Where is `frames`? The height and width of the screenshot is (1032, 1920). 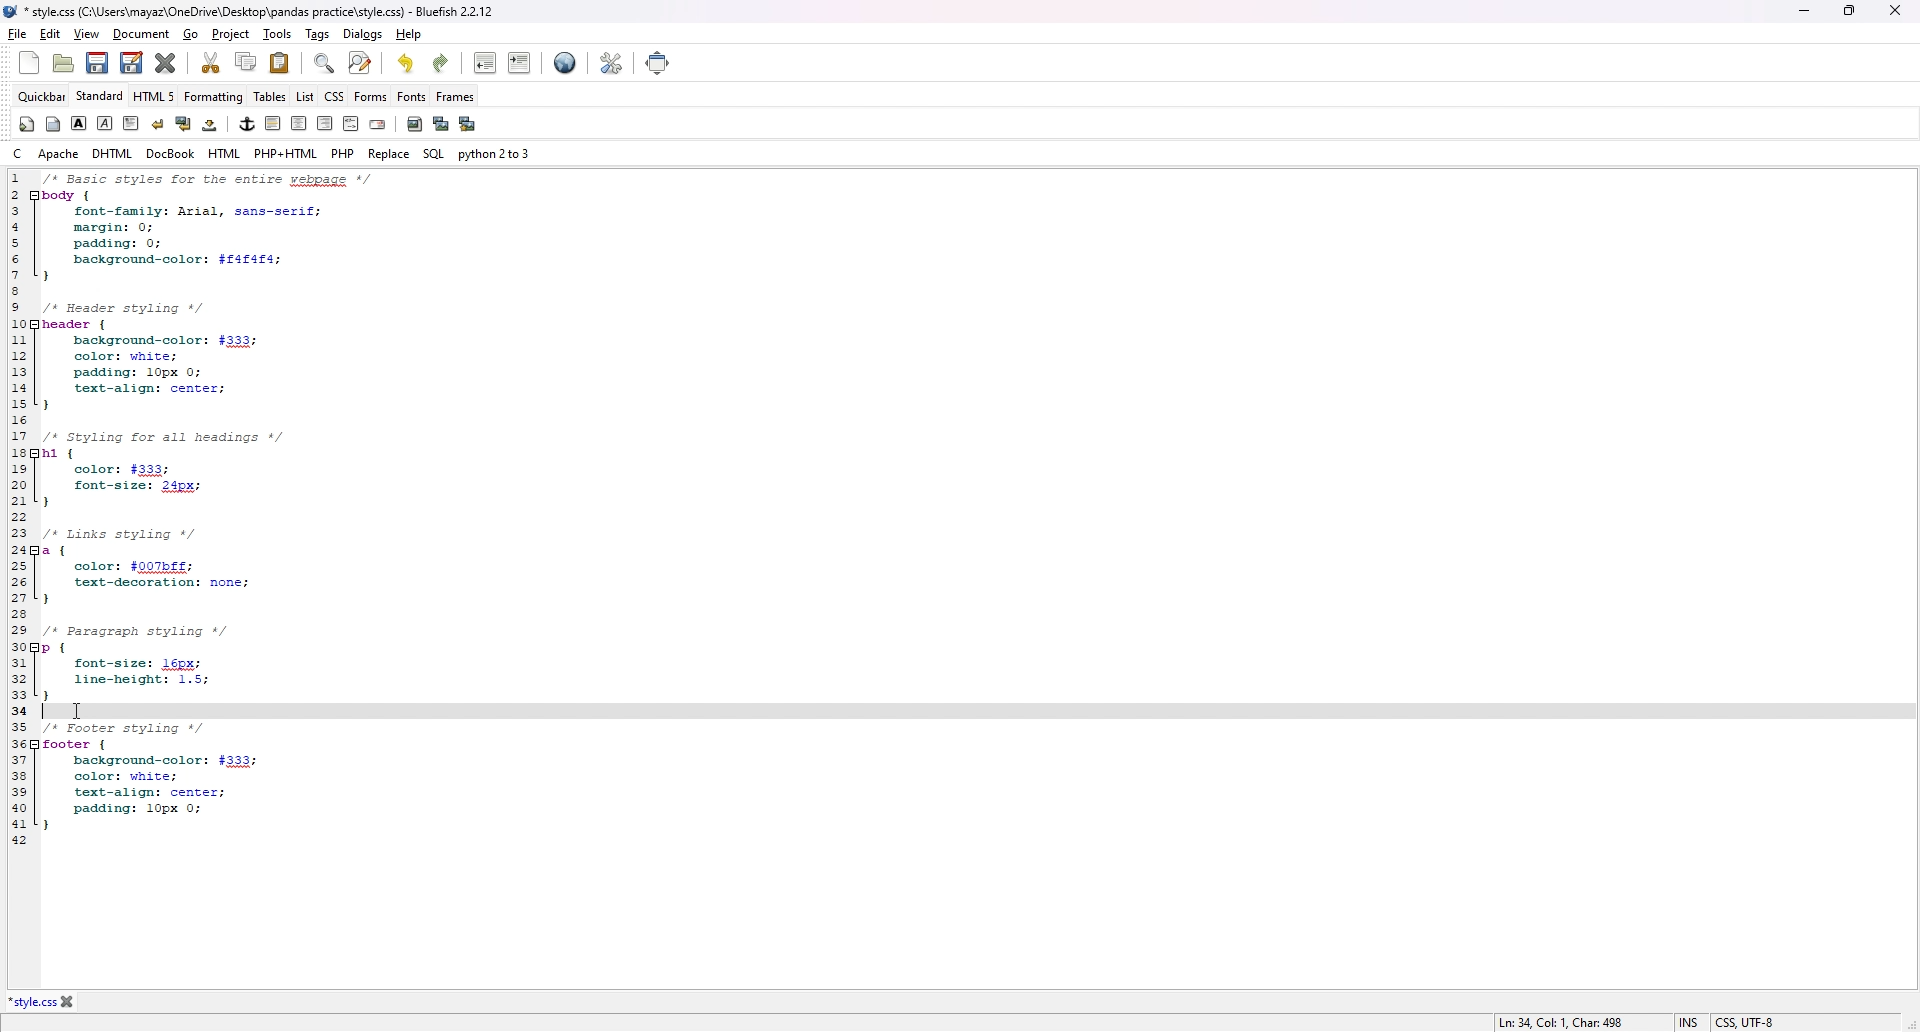
frames is located at coordinates (456, 96).